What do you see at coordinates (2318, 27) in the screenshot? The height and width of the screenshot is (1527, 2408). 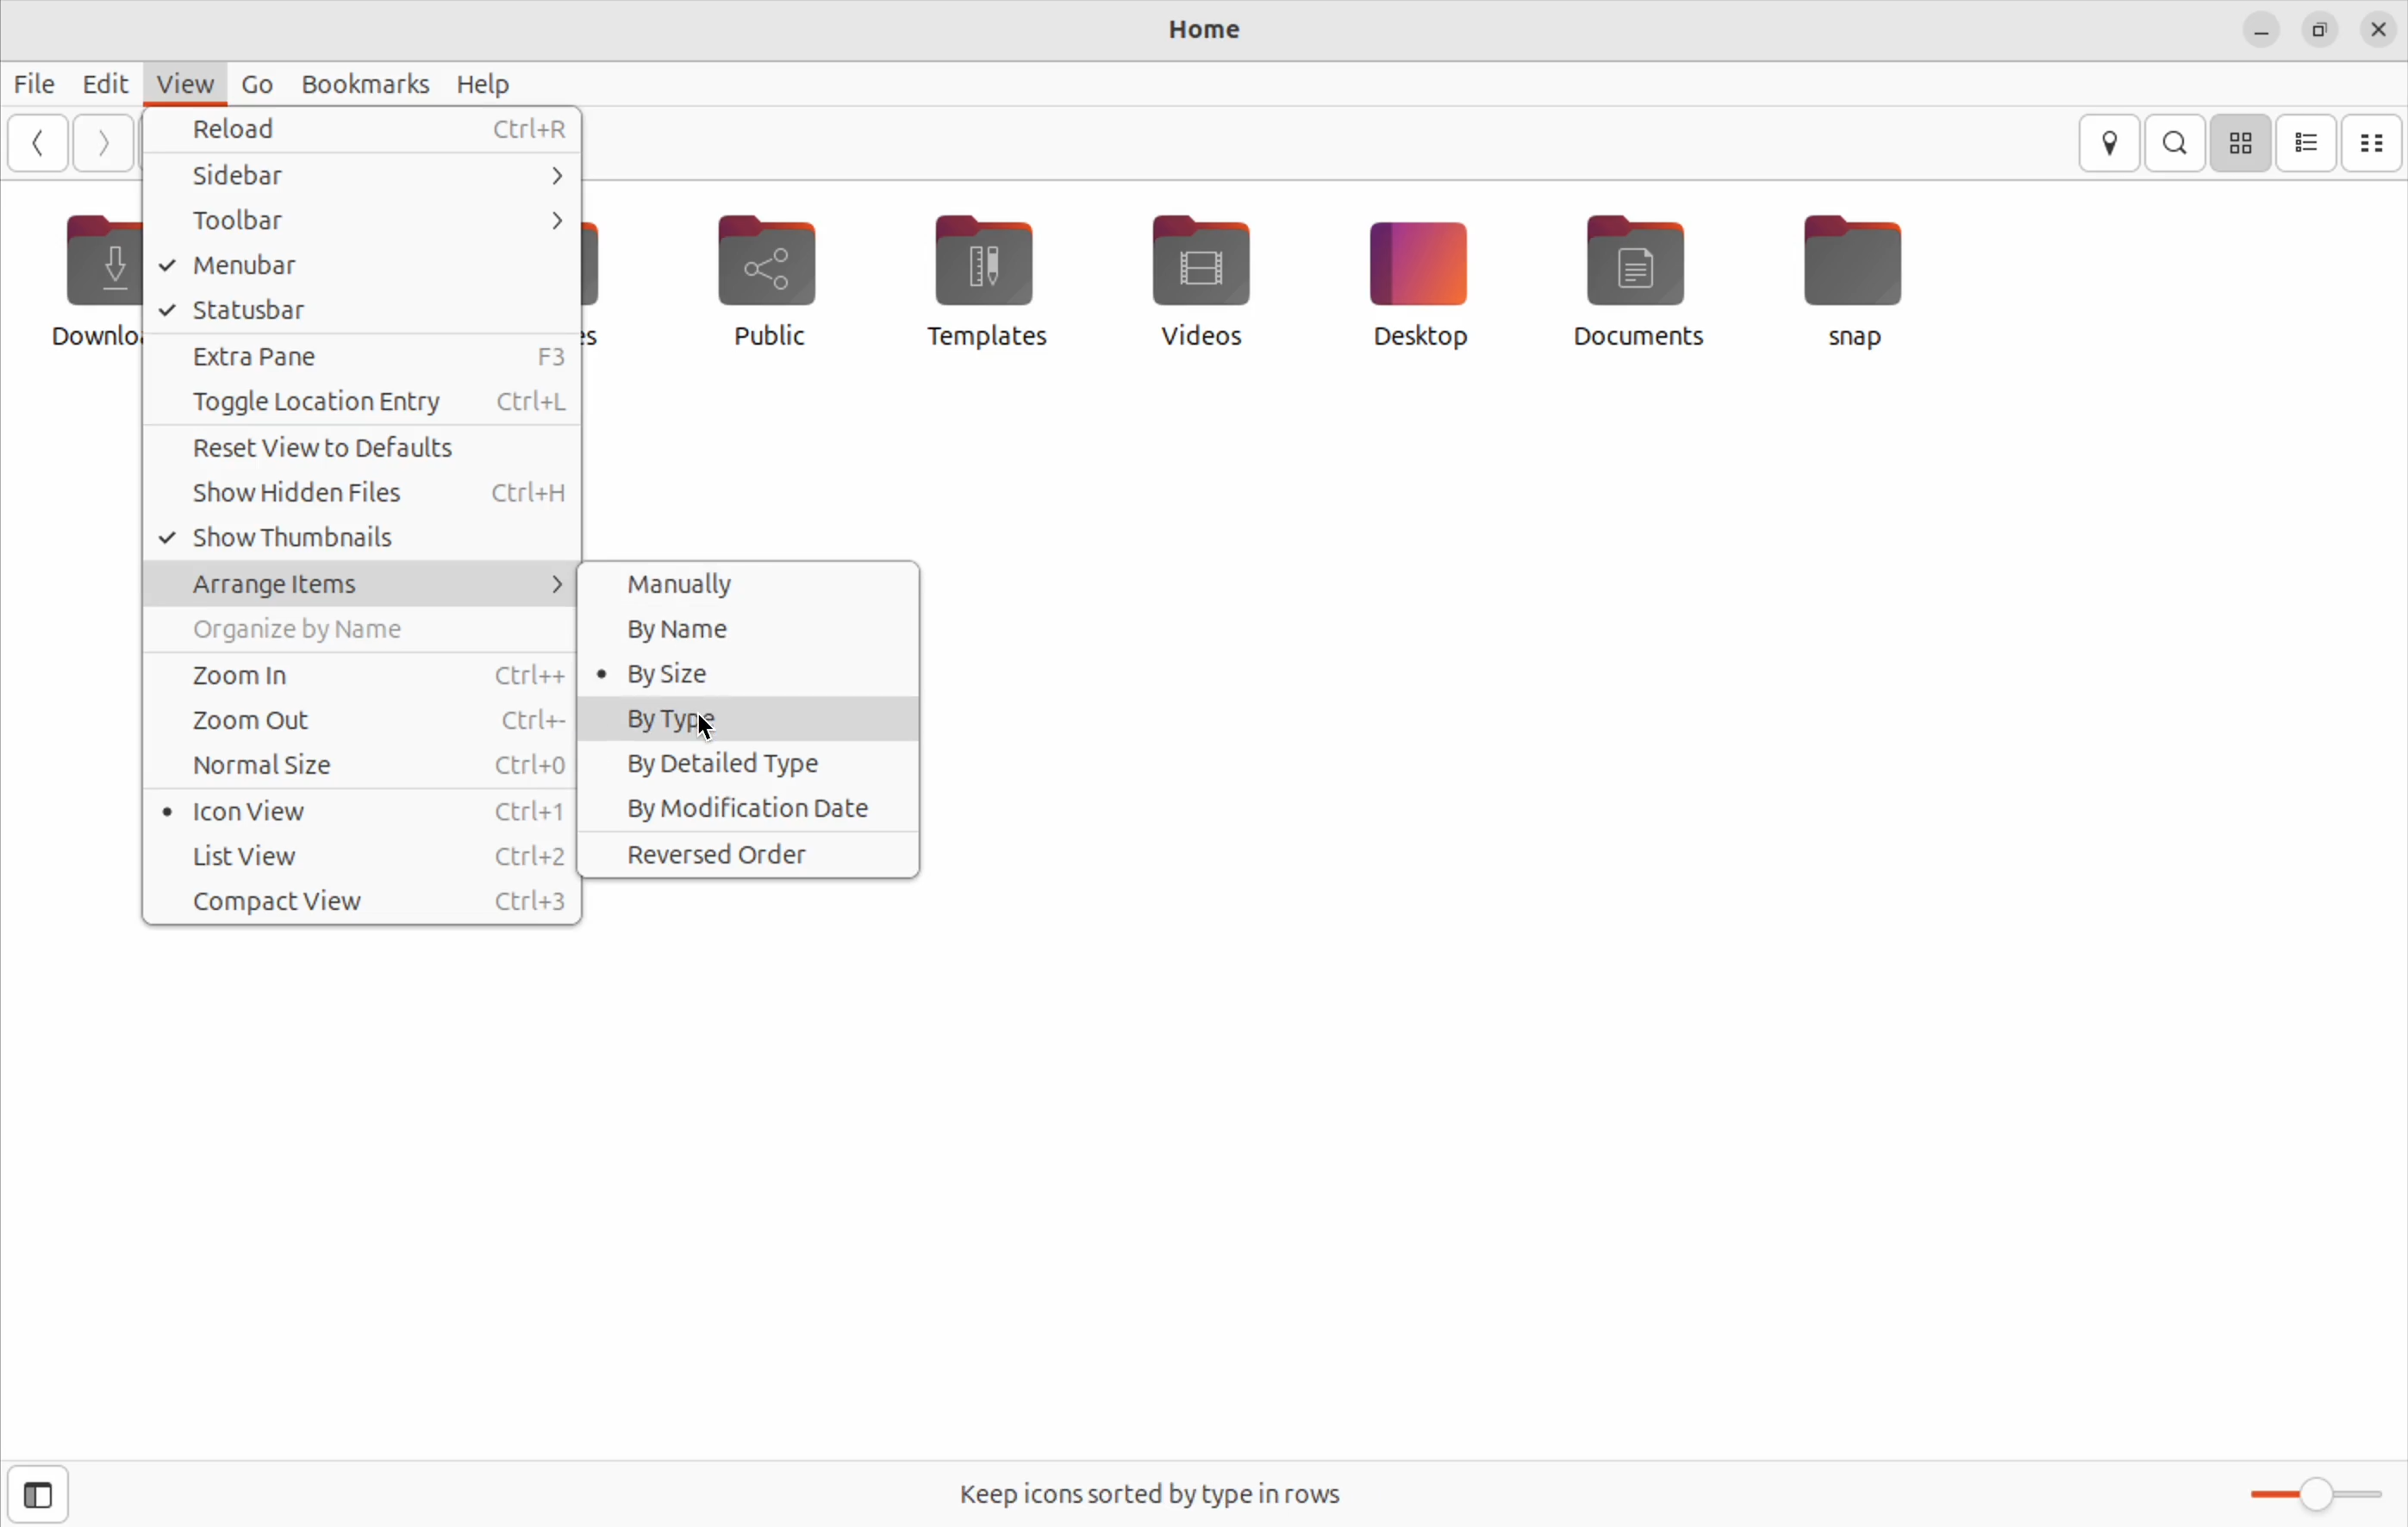 I see `resize` at bounding box center [2318, 27].